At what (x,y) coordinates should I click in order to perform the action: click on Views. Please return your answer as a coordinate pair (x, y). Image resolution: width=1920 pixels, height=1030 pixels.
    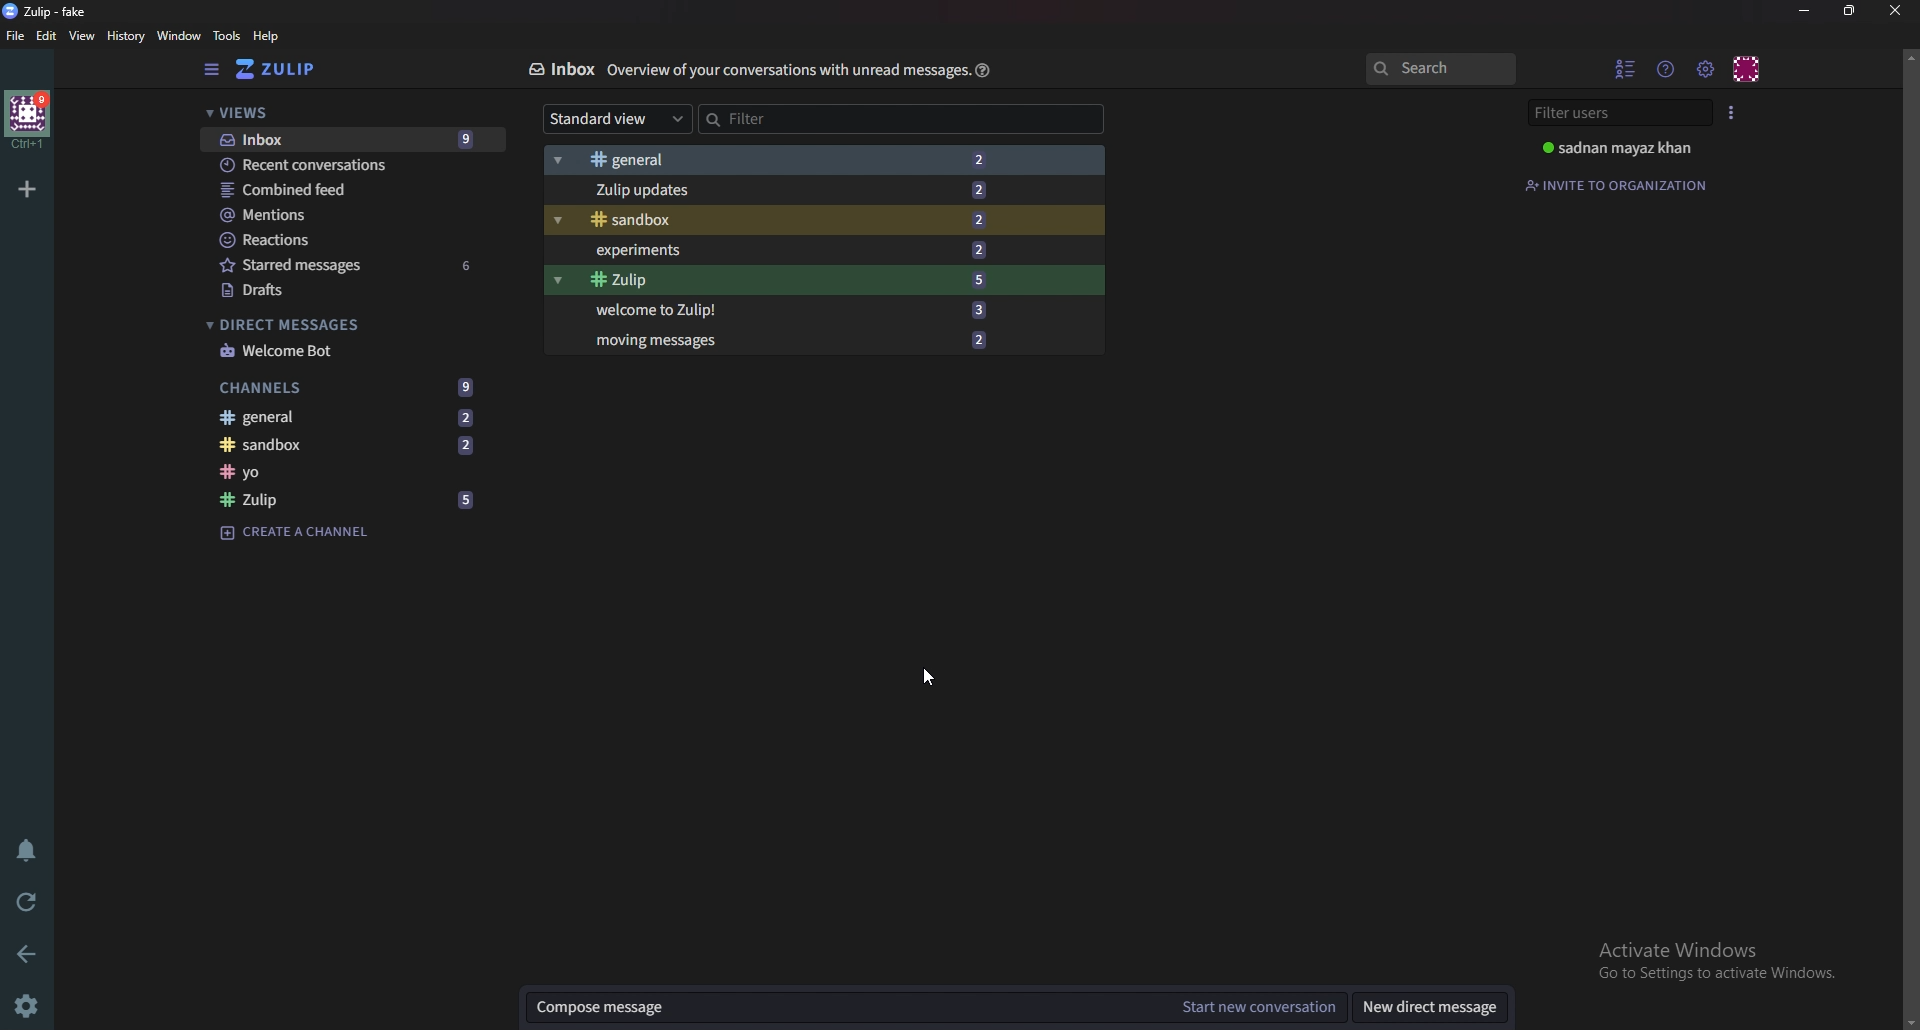
    Looking at the image, I should click on (341, 114).